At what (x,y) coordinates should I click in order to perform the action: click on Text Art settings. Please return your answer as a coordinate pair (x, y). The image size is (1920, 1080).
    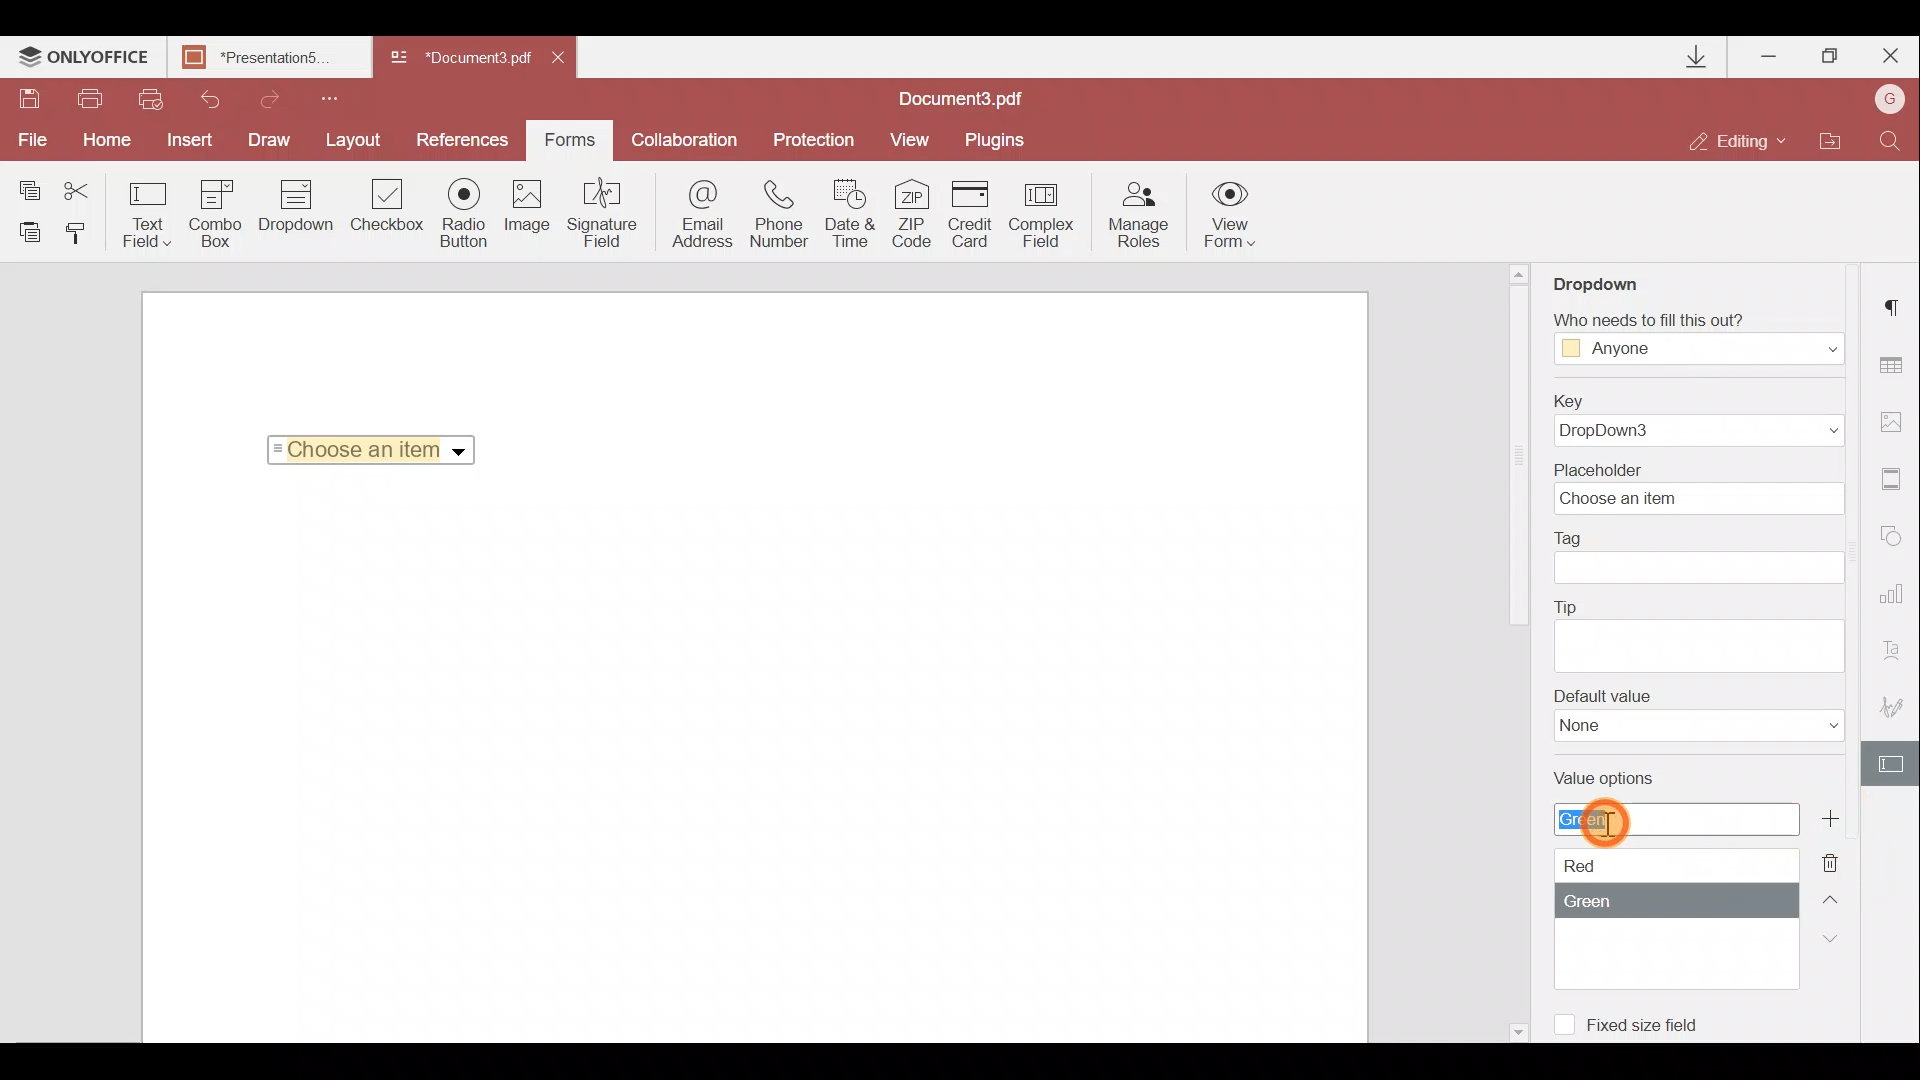
    Looking at the image, I should click on (1898, 648).